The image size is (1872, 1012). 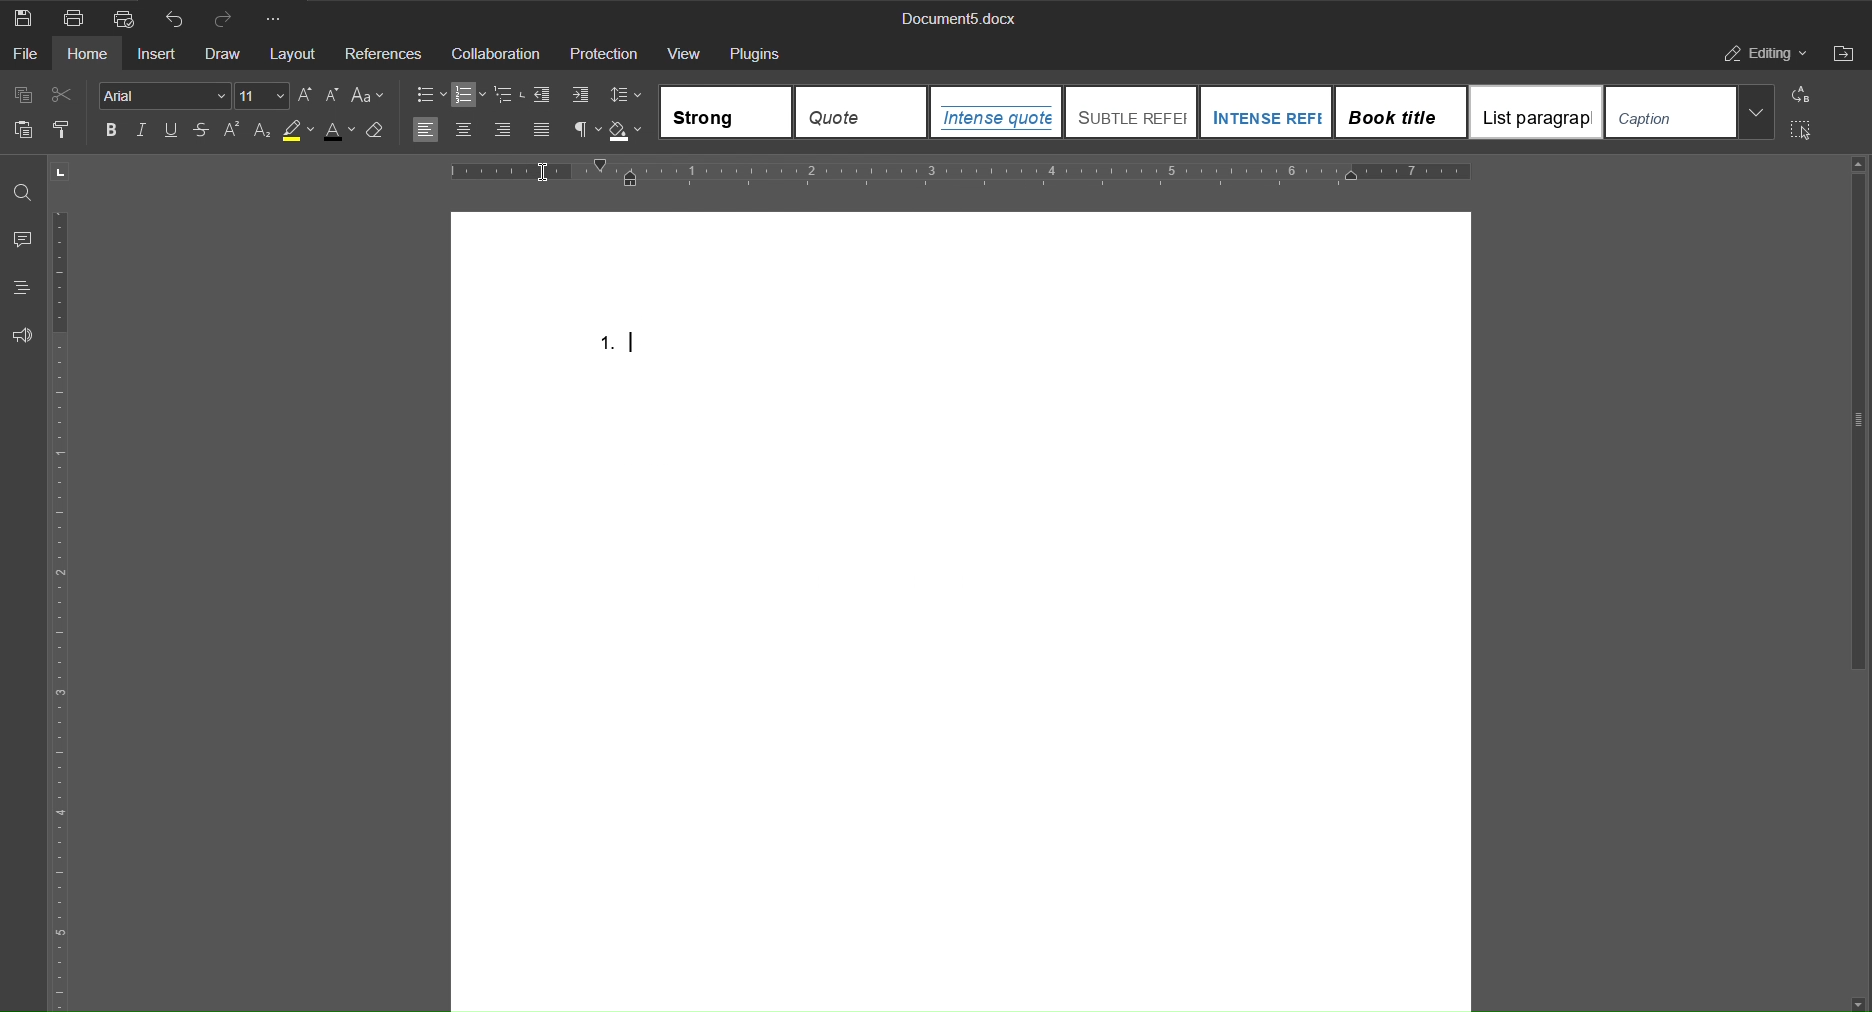 I want to click on Select case, so click(x=371, y=95).